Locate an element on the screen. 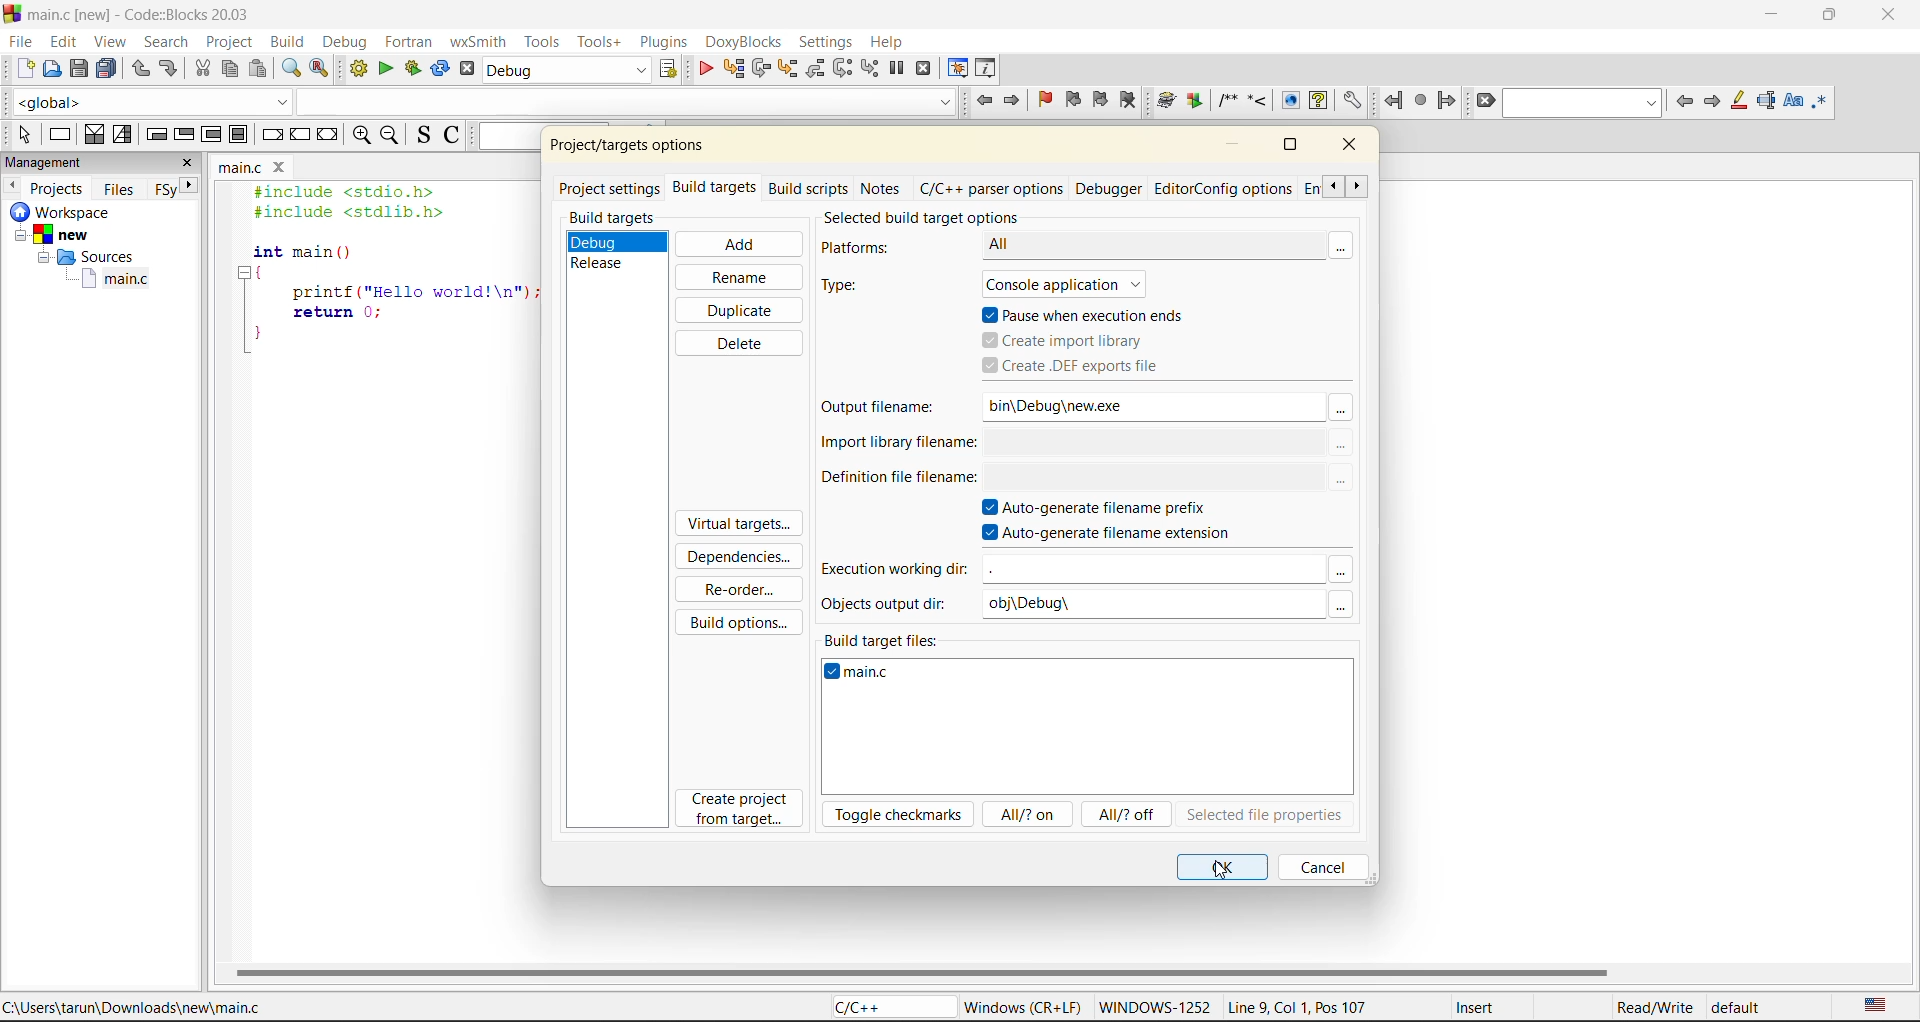  rename is located at coordinates (736, 277).